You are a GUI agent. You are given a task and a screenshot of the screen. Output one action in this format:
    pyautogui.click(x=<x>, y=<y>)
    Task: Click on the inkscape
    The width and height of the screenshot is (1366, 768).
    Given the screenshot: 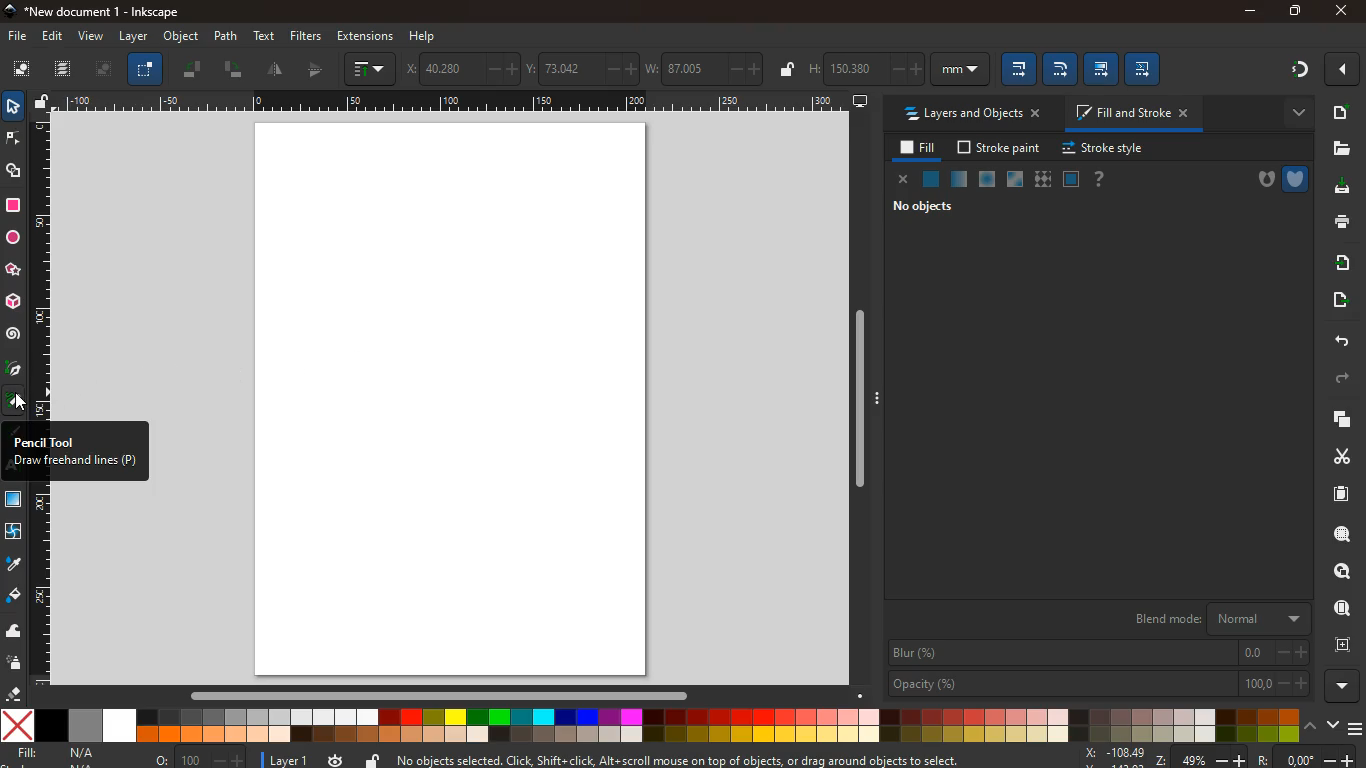 What is the action you would take?
    pyautogui.click(x=99, y=10)
    